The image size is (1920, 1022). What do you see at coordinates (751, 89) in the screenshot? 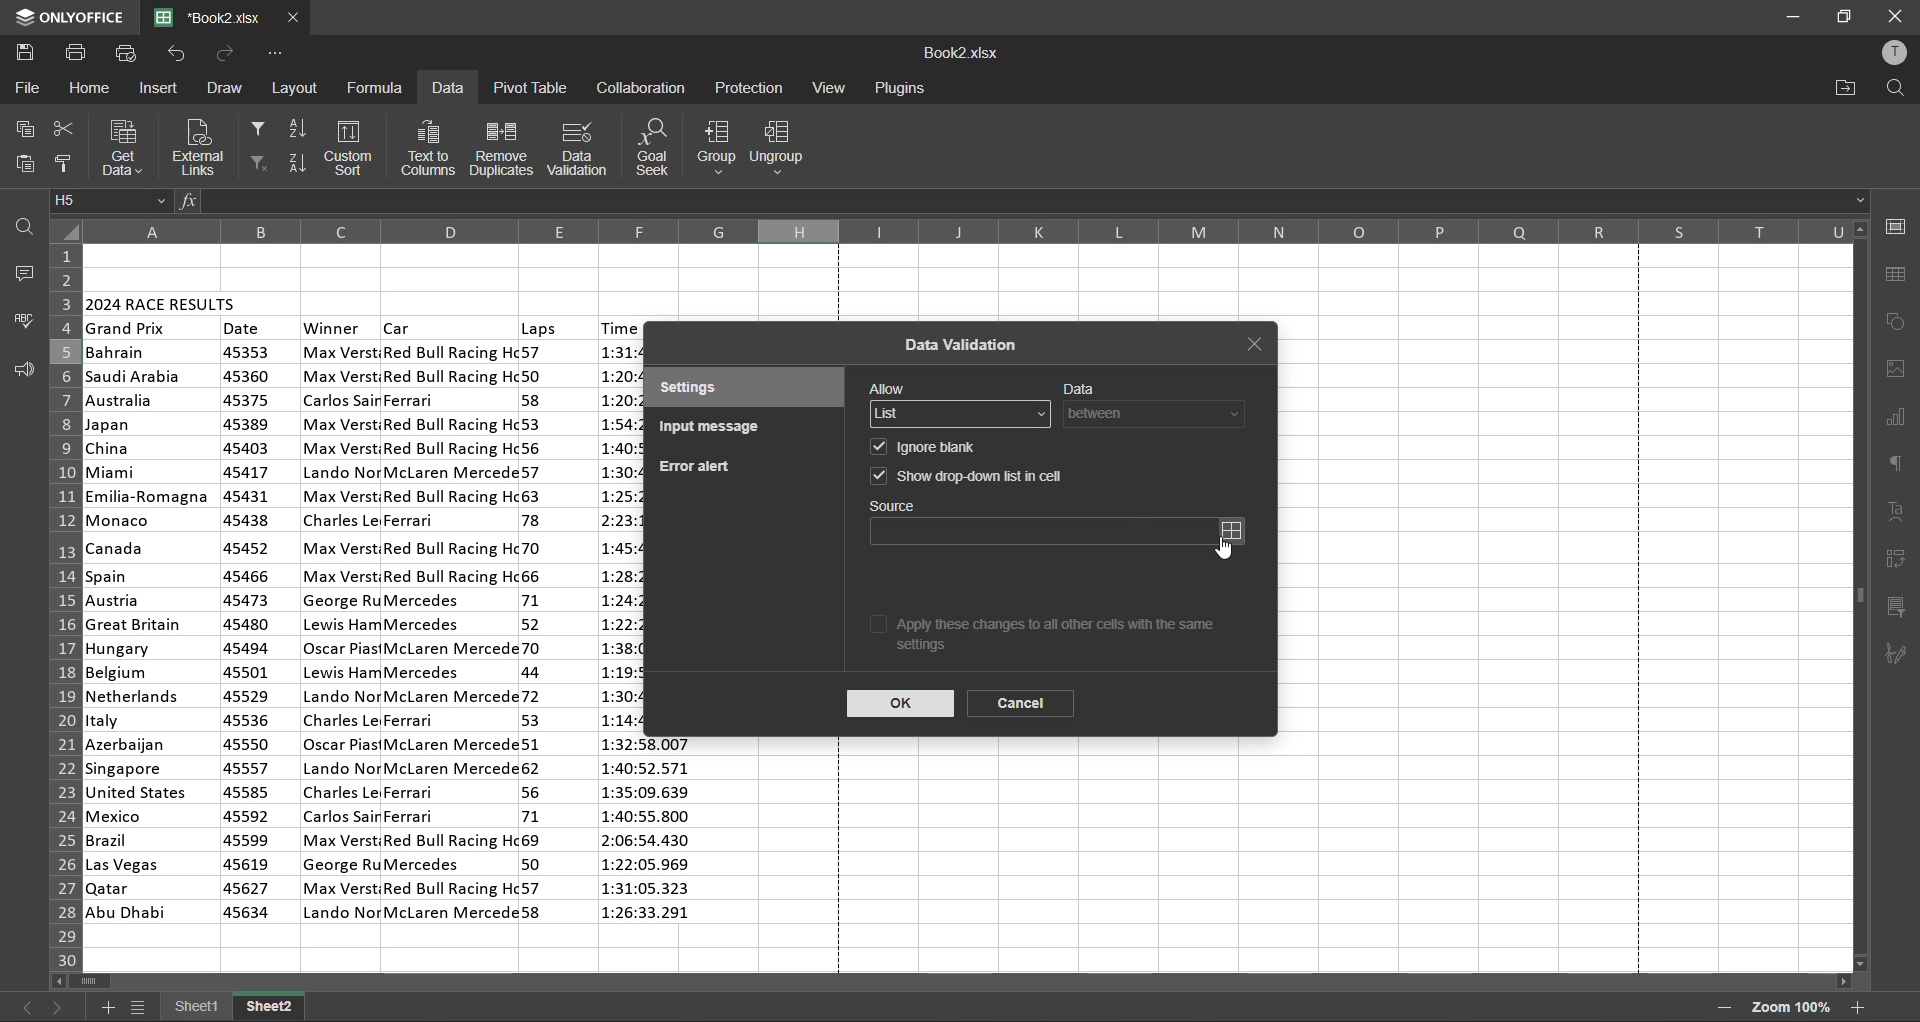
I see `protection` at bounding box center [751, 89].